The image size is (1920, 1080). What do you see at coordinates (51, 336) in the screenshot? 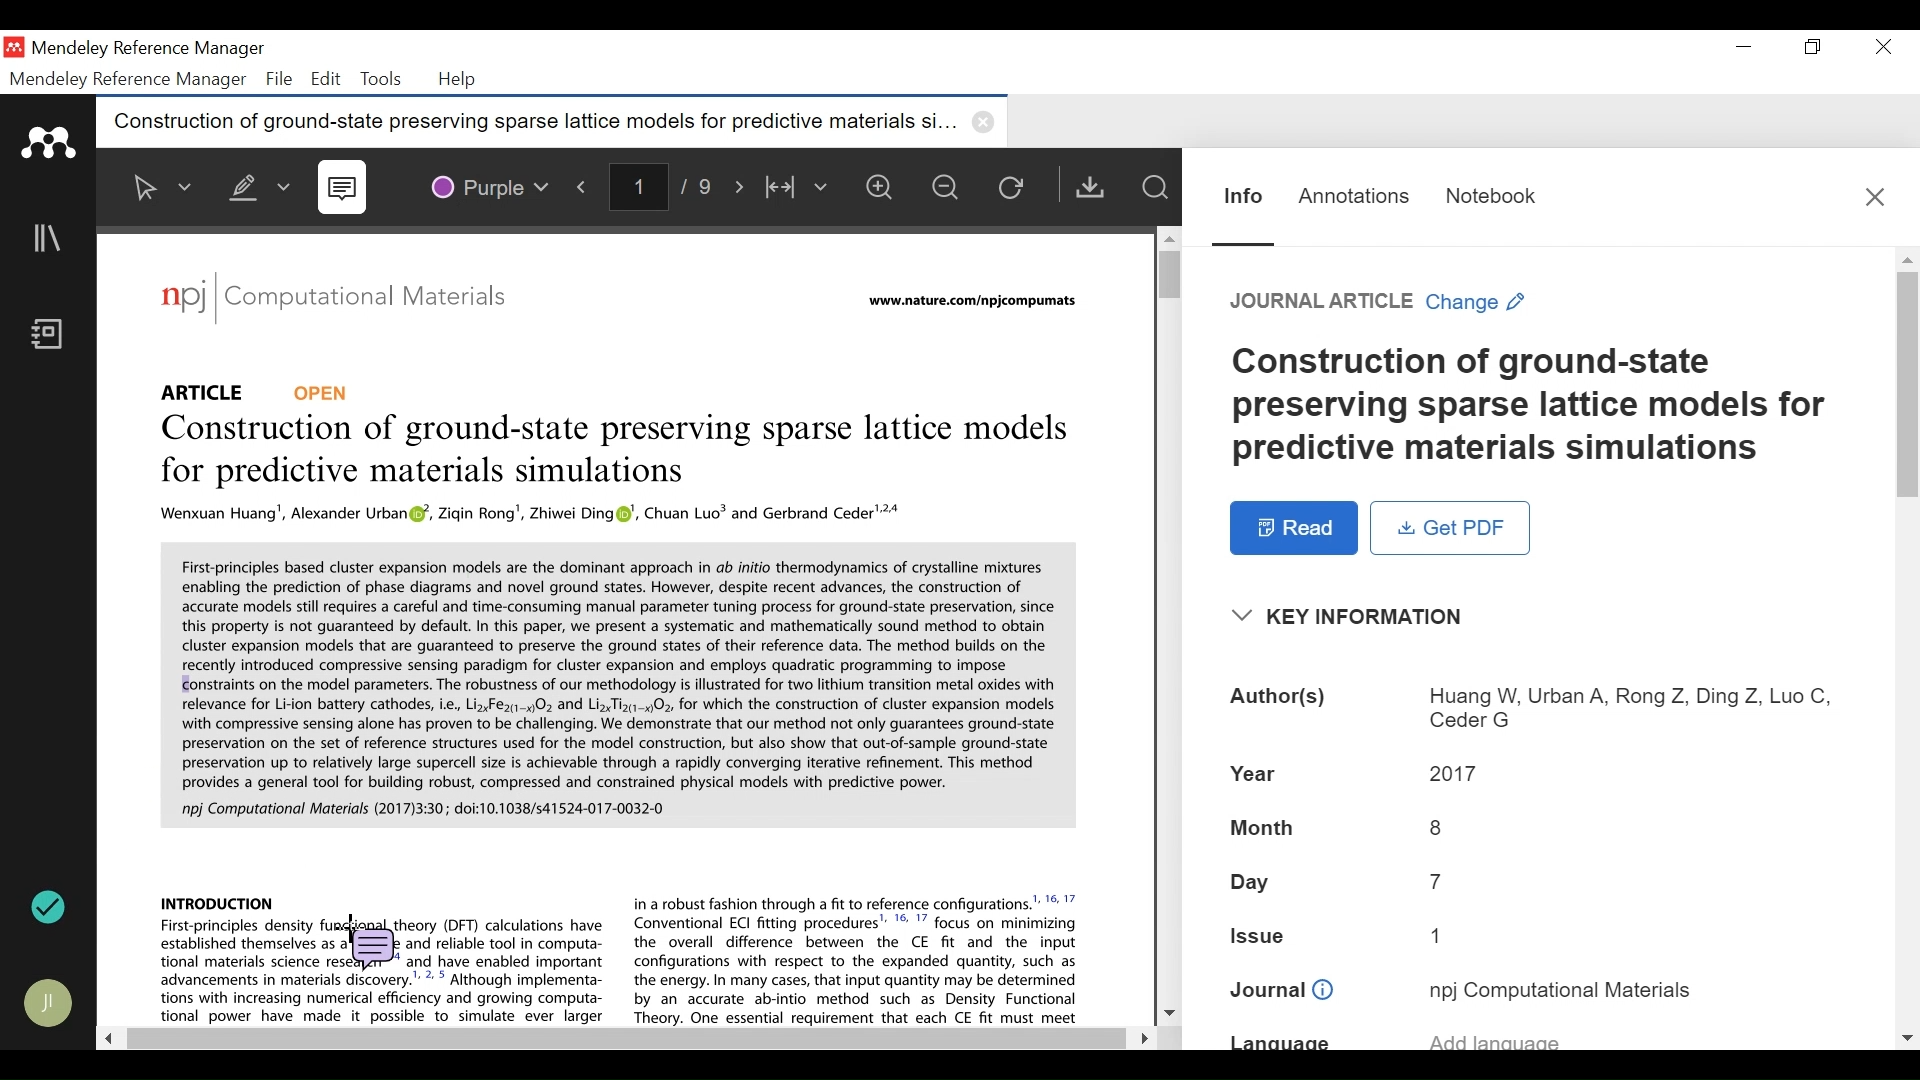
I see `Notebook` at bounding box center [51, 336].